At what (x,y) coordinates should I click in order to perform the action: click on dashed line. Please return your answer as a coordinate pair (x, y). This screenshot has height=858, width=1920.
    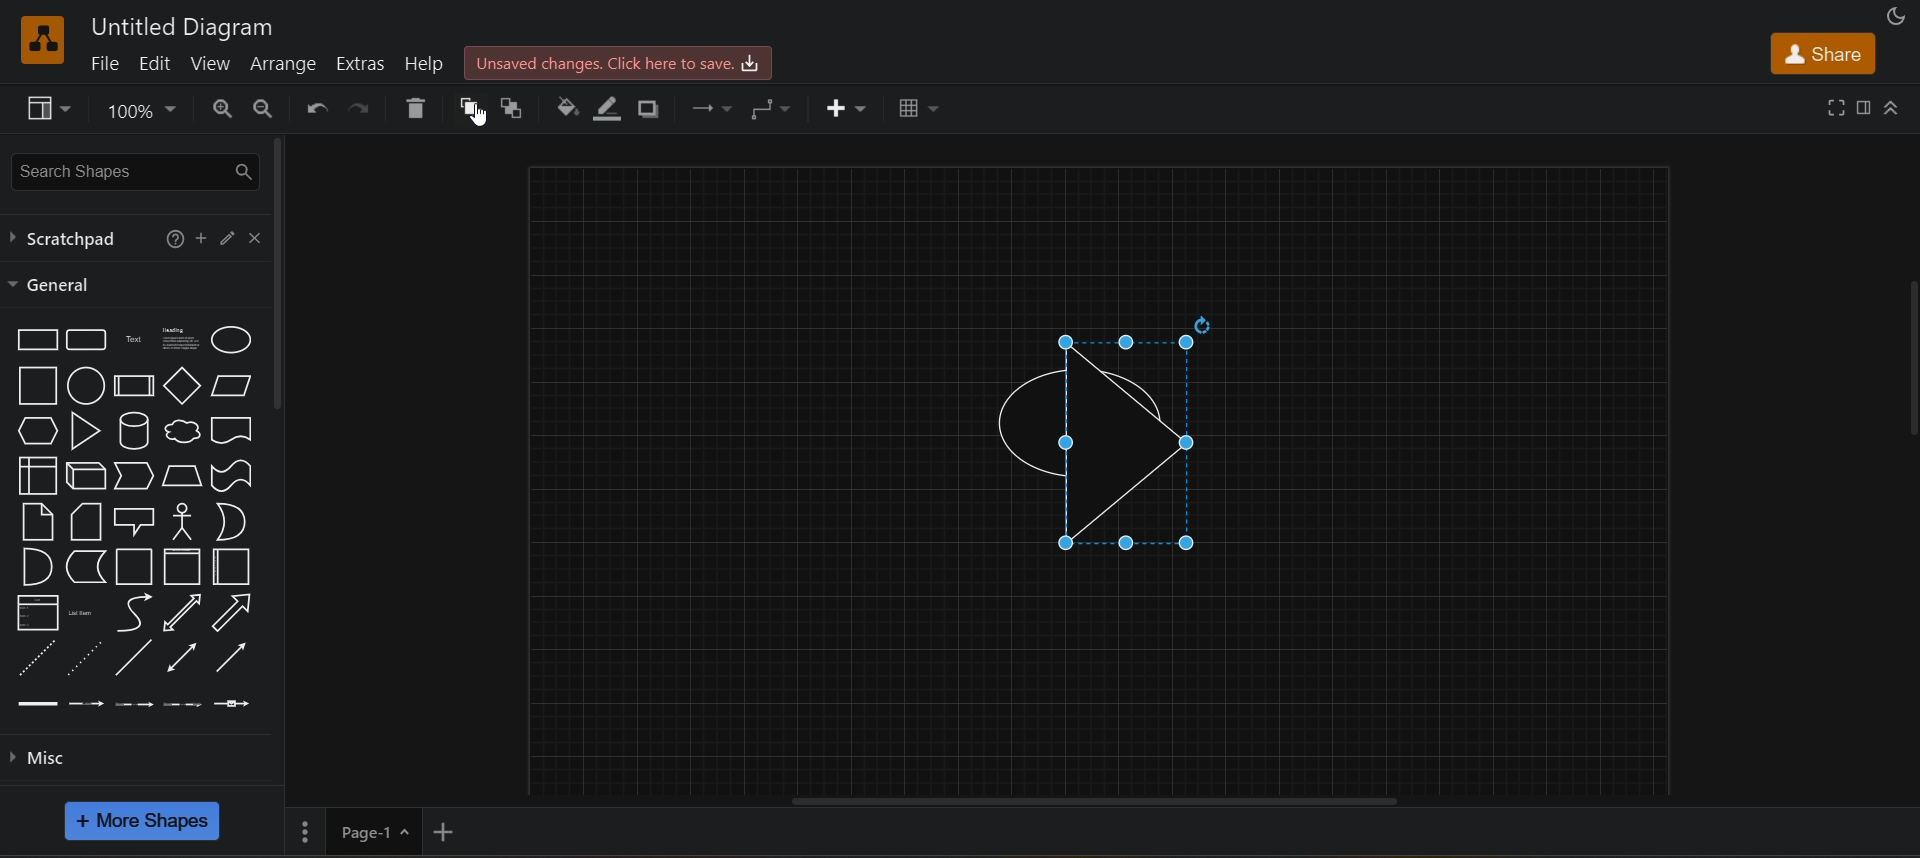
    Looking at the image, I should click on (37, 657).